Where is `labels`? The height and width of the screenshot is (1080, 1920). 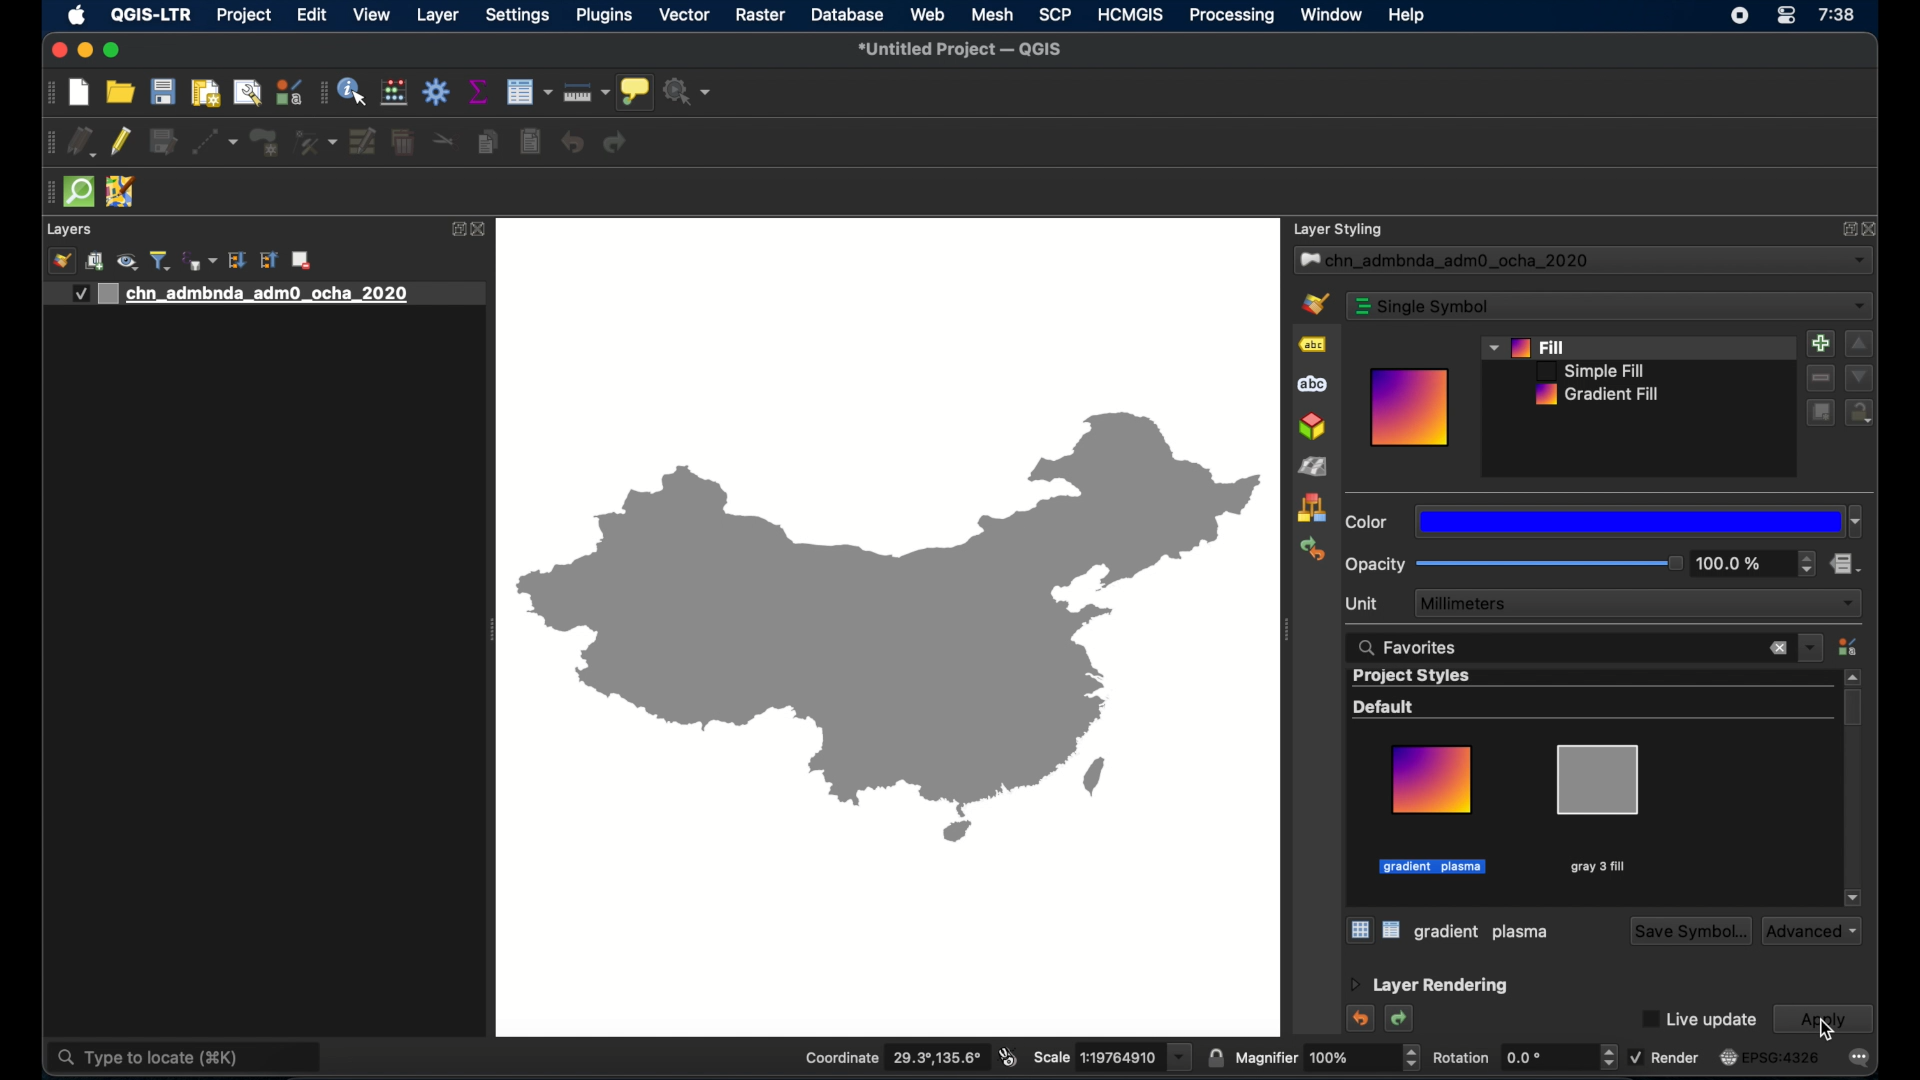 labels is located at coordinates (1313, 344).